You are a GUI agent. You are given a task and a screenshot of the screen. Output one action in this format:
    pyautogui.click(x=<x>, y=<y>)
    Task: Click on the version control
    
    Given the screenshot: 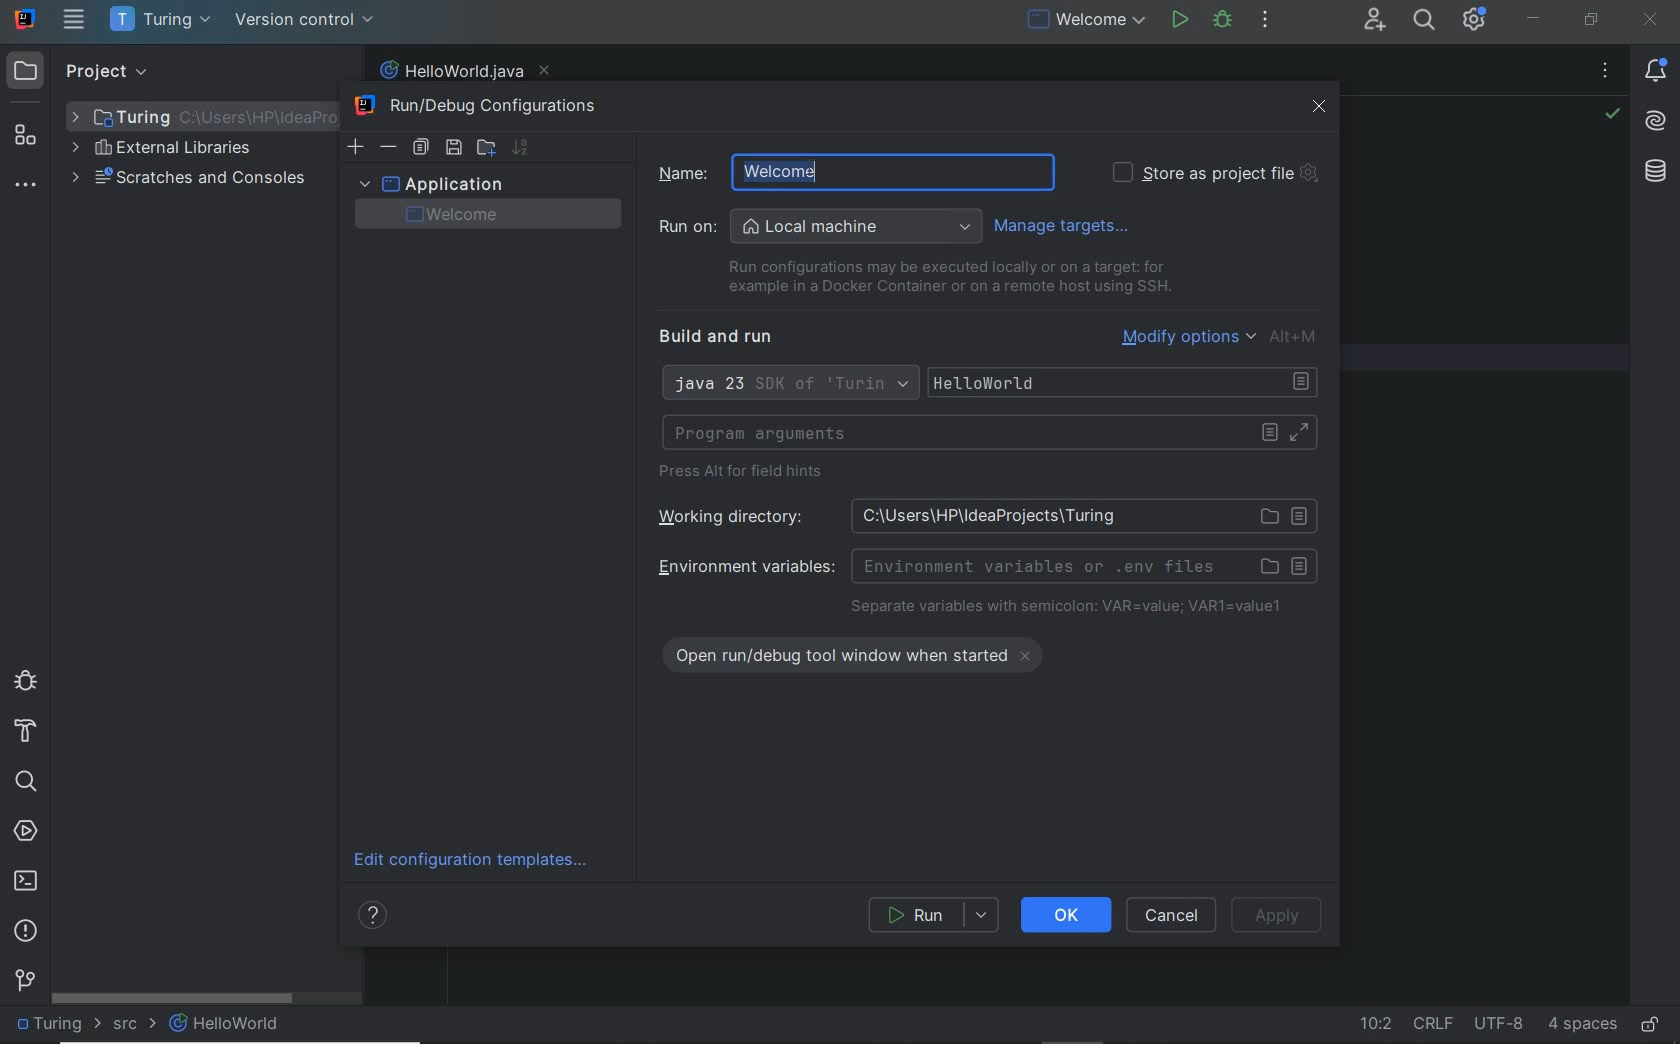 What is the action you would take?
    pyautogui.click(x=25, y=979)
    